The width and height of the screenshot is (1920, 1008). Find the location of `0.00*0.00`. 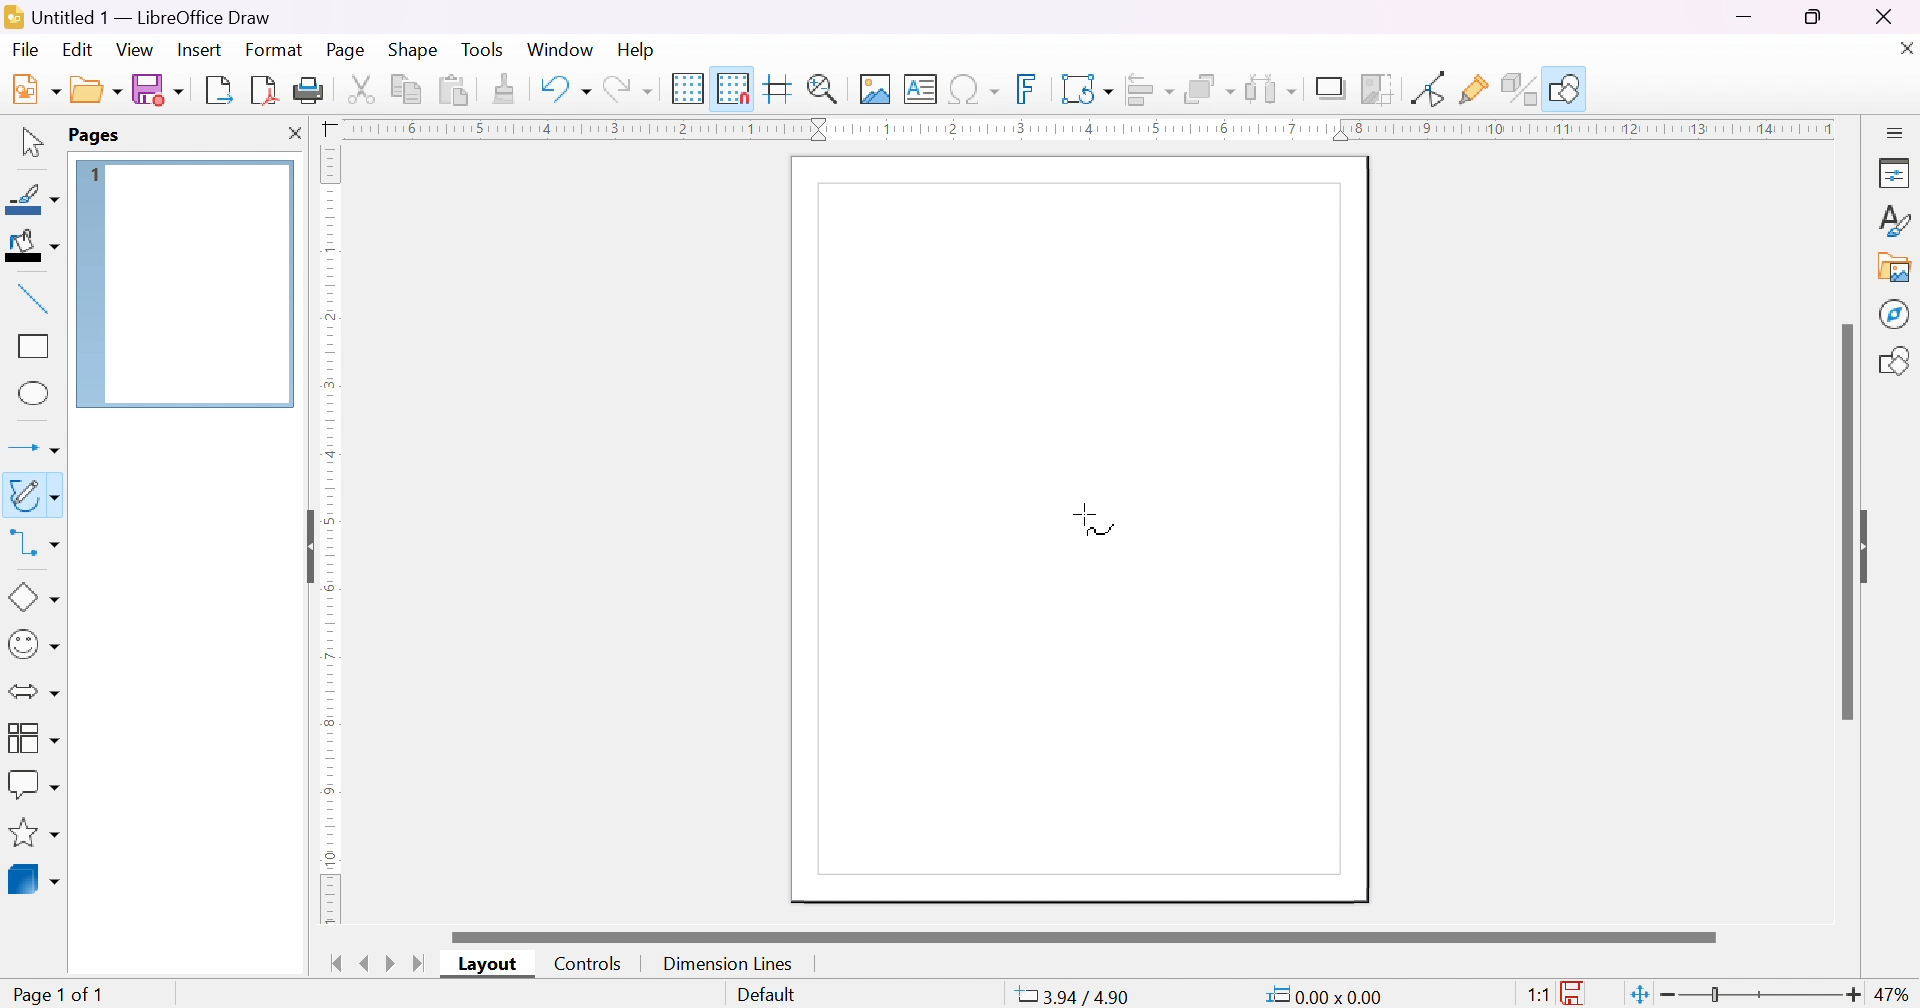

0.00*0.00 is located at coordinates (1326, 994).